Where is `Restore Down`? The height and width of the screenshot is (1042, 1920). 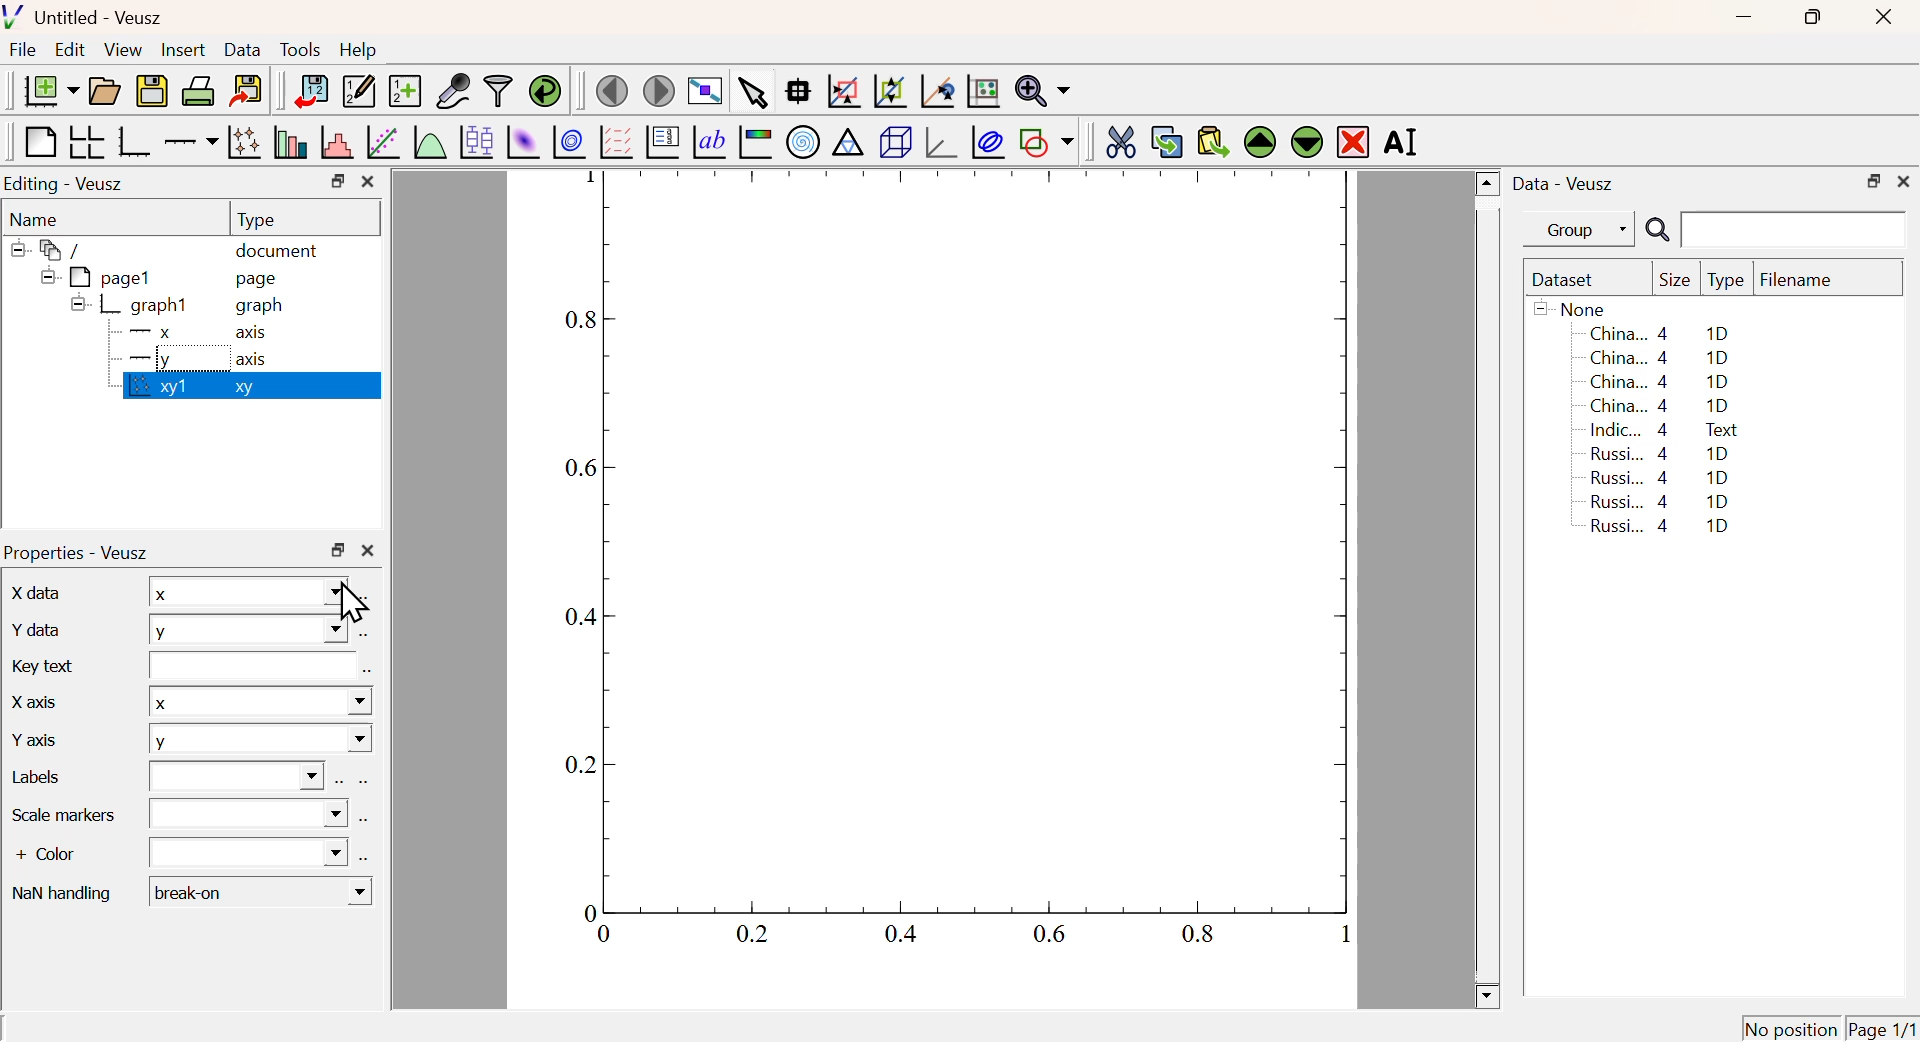 Restore Down is located at coordinates (1873, 182).